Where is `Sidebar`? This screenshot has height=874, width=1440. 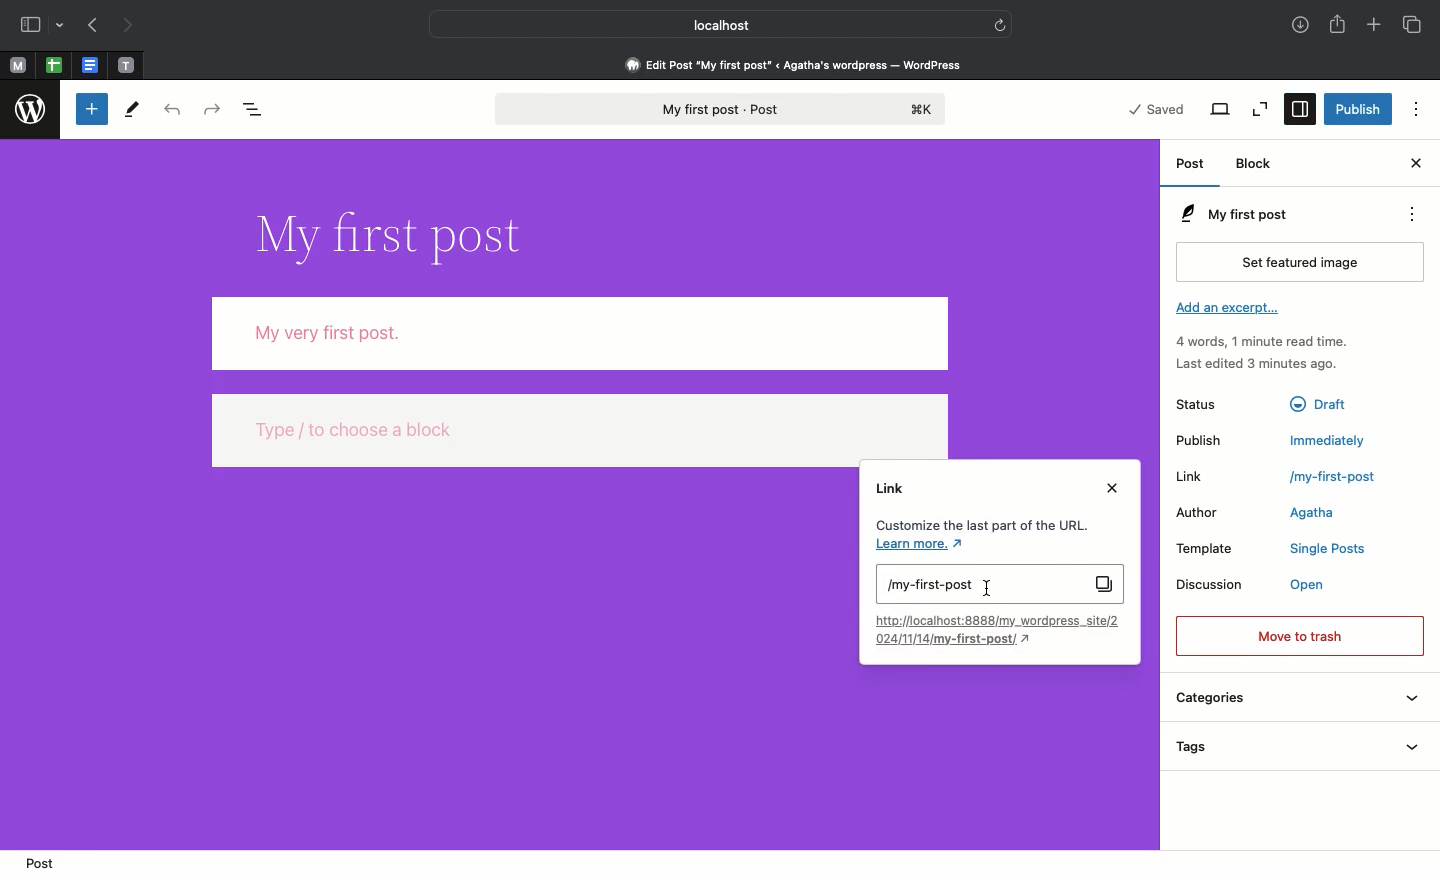
Sidebar is located at coordinates (29, 24).